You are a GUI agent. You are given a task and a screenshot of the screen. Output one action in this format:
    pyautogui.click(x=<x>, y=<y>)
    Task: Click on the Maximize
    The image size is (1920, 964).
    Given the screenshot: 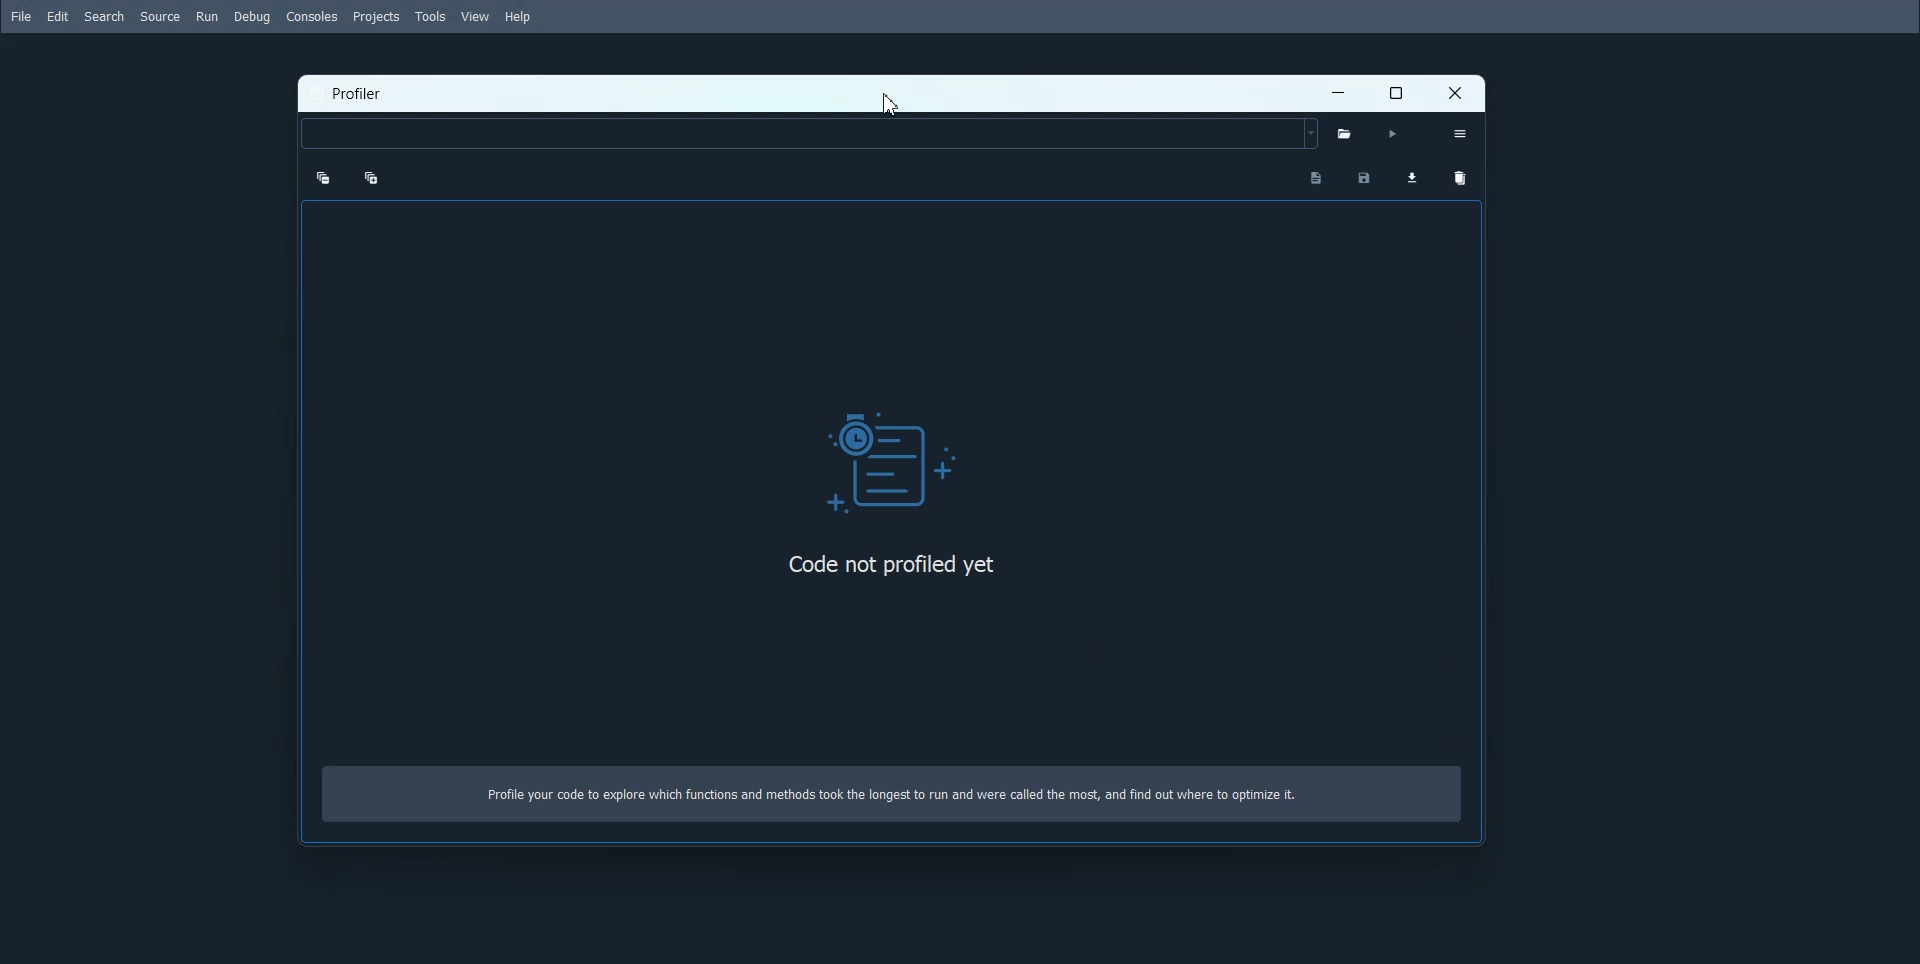 What is the action you would take?
    pyautogui.click(x=1396, y=92)
    